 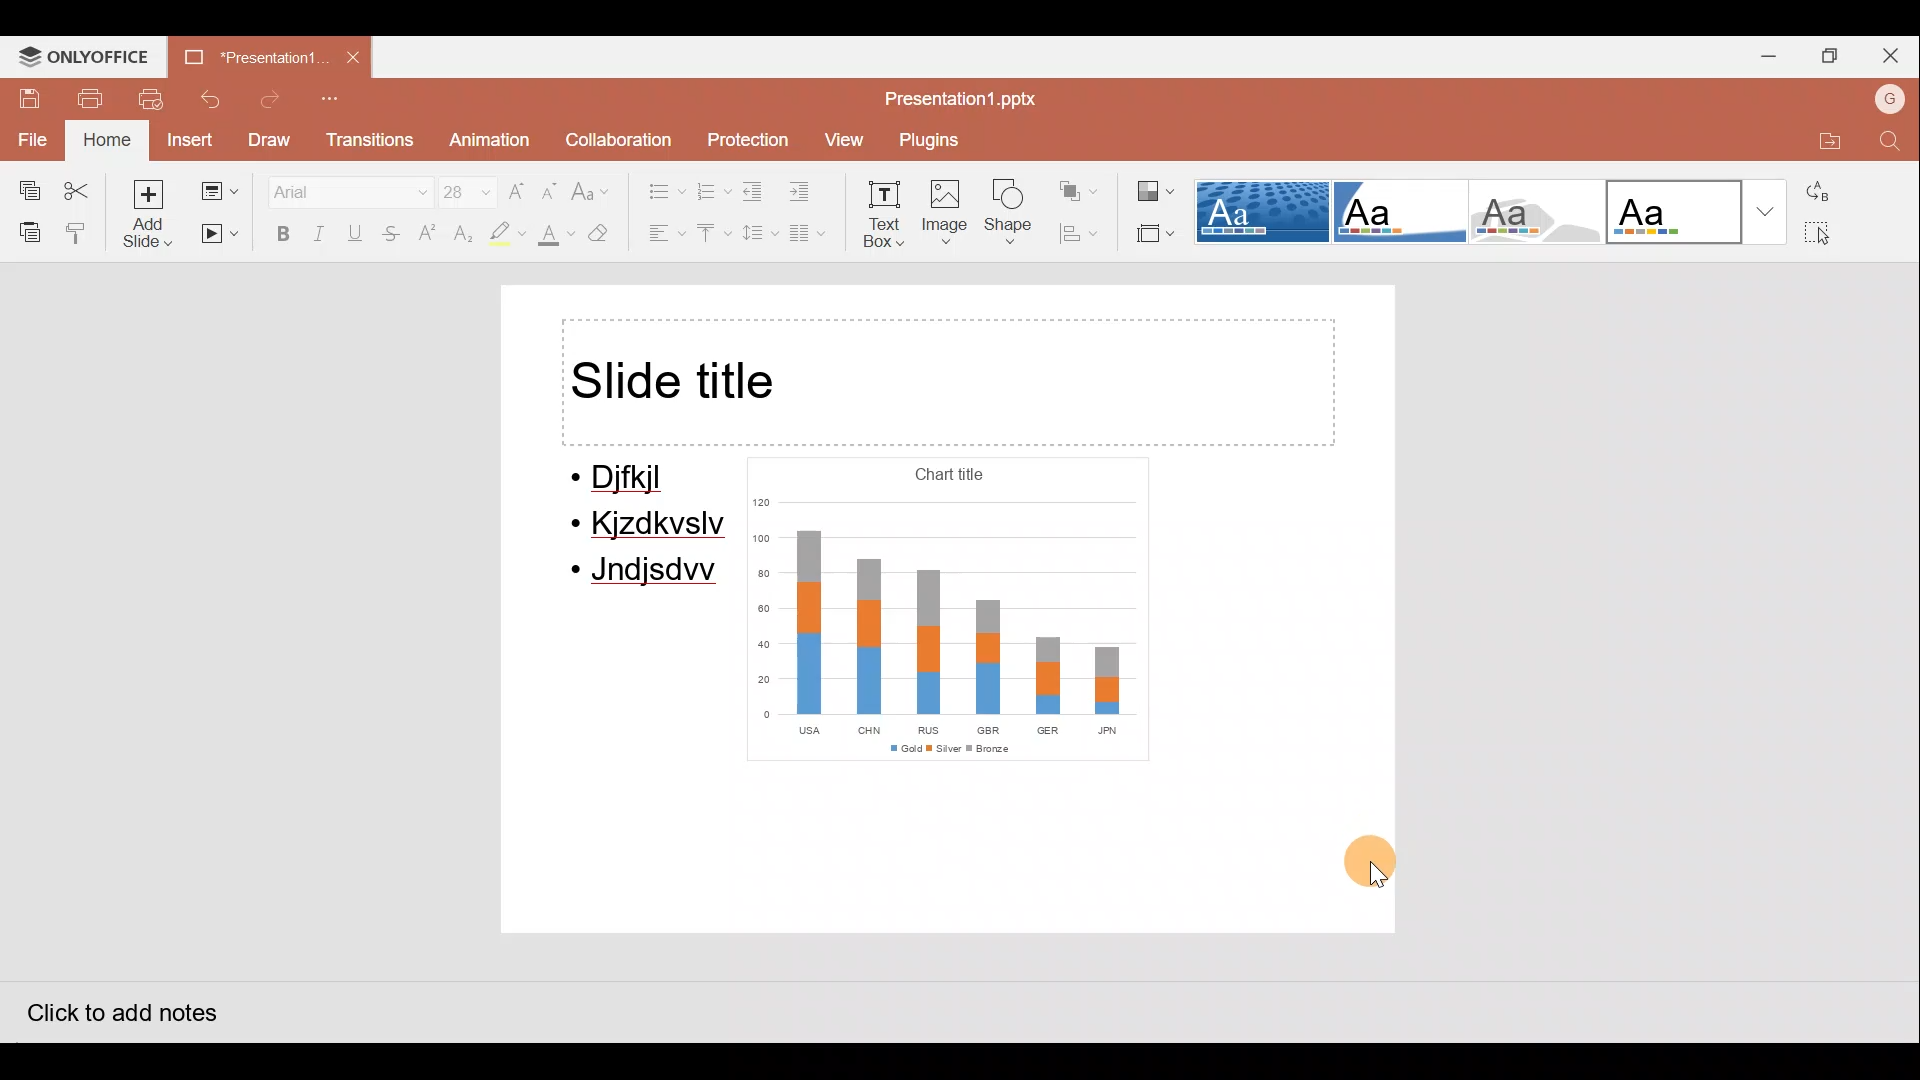 I want to click on Plugins, so click(x=935, y=138).